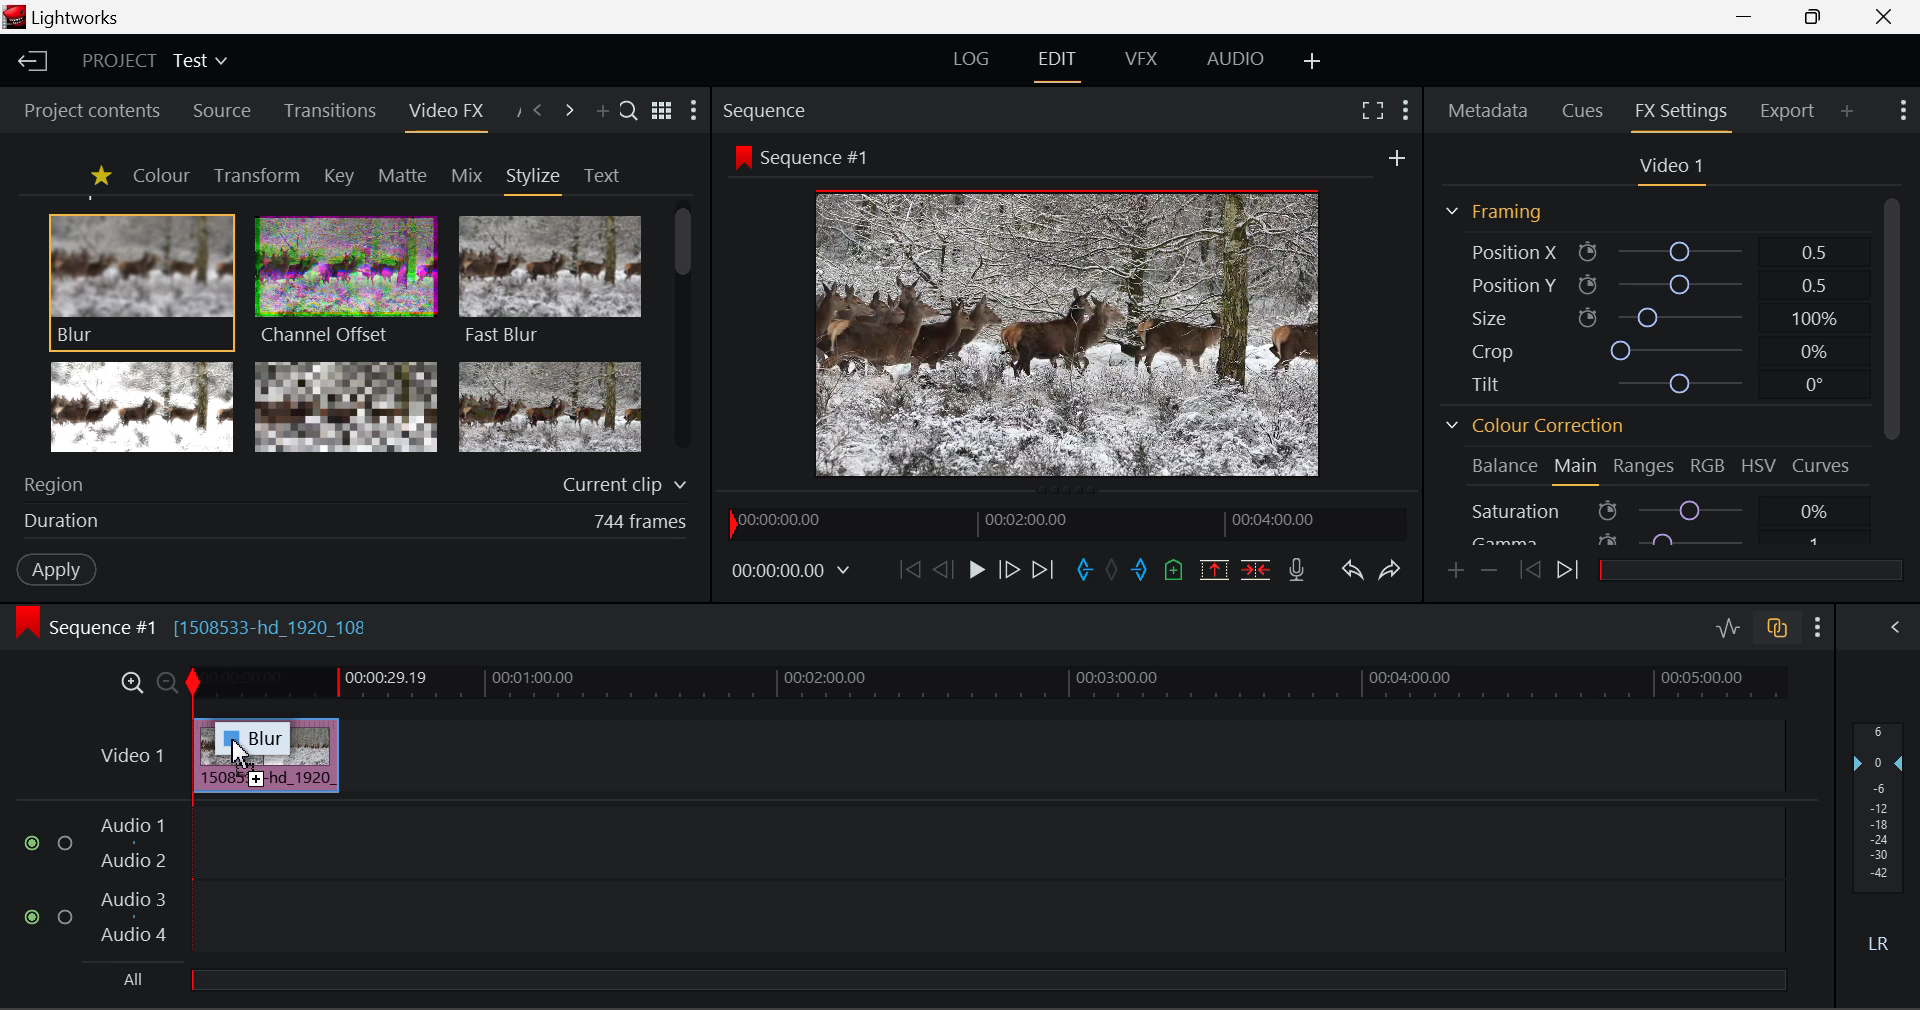 This screenshot has width=1920, height=1010. What do you see at coordinates (1727, 626) in the screenshot?
I see `Toggle audio levels editing` at bounding box center [1727, 626].